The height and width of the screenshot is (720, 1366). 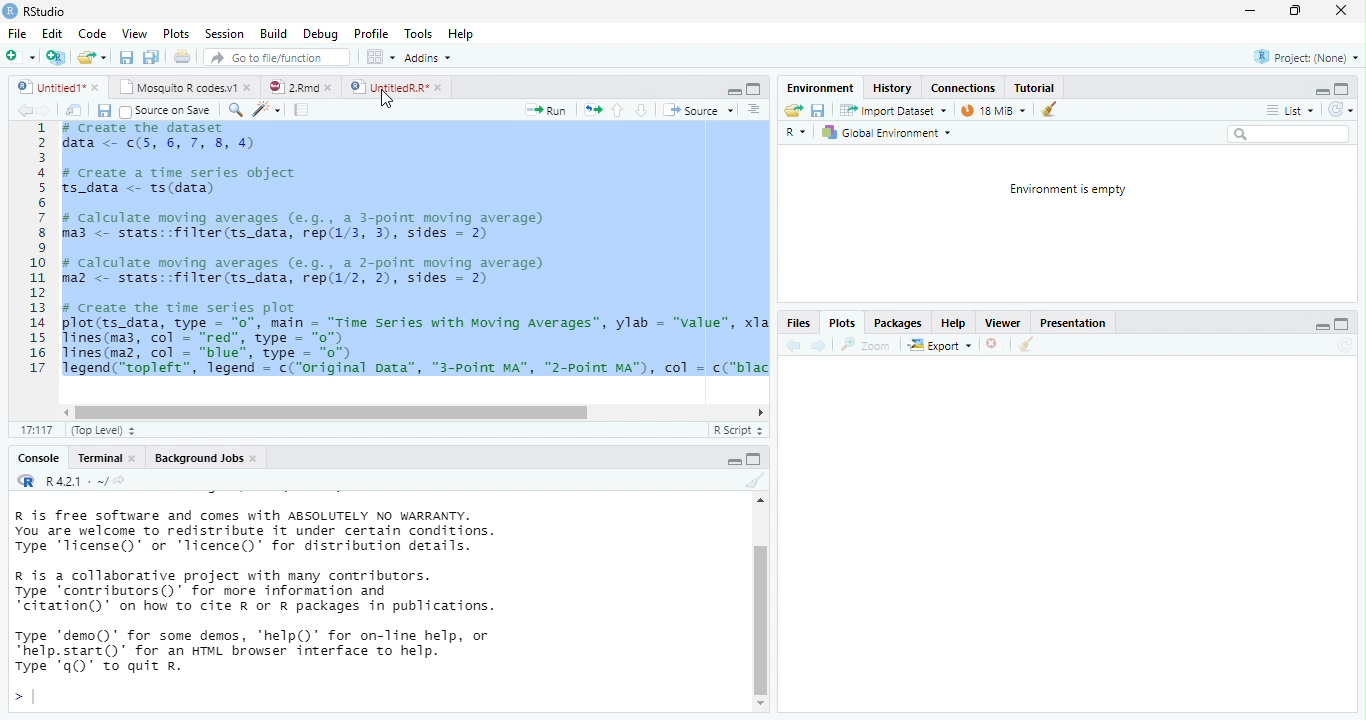 I want to click on Viewer, so click(x=1002, y=323).